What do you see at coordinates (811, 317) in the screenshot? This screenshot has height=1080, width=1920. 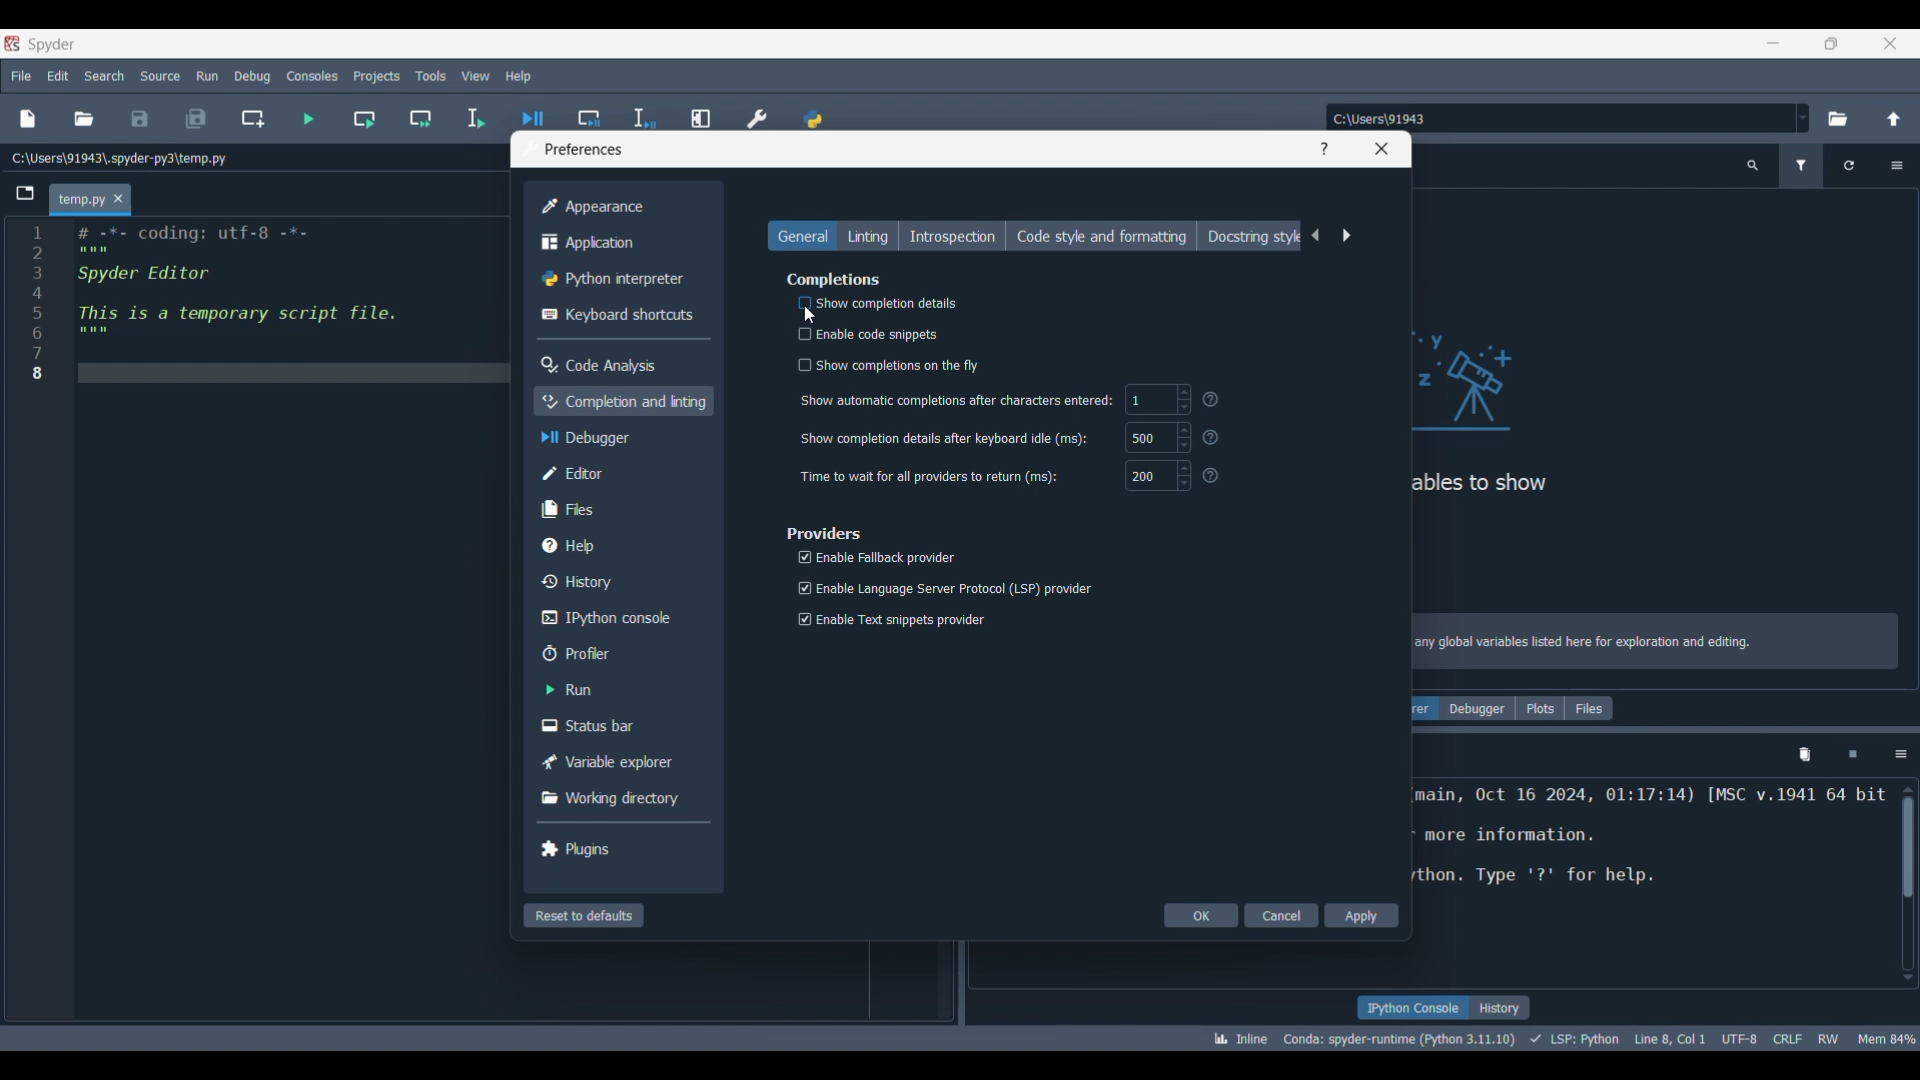 I see `Cursor` at bounding box center [811, 317].